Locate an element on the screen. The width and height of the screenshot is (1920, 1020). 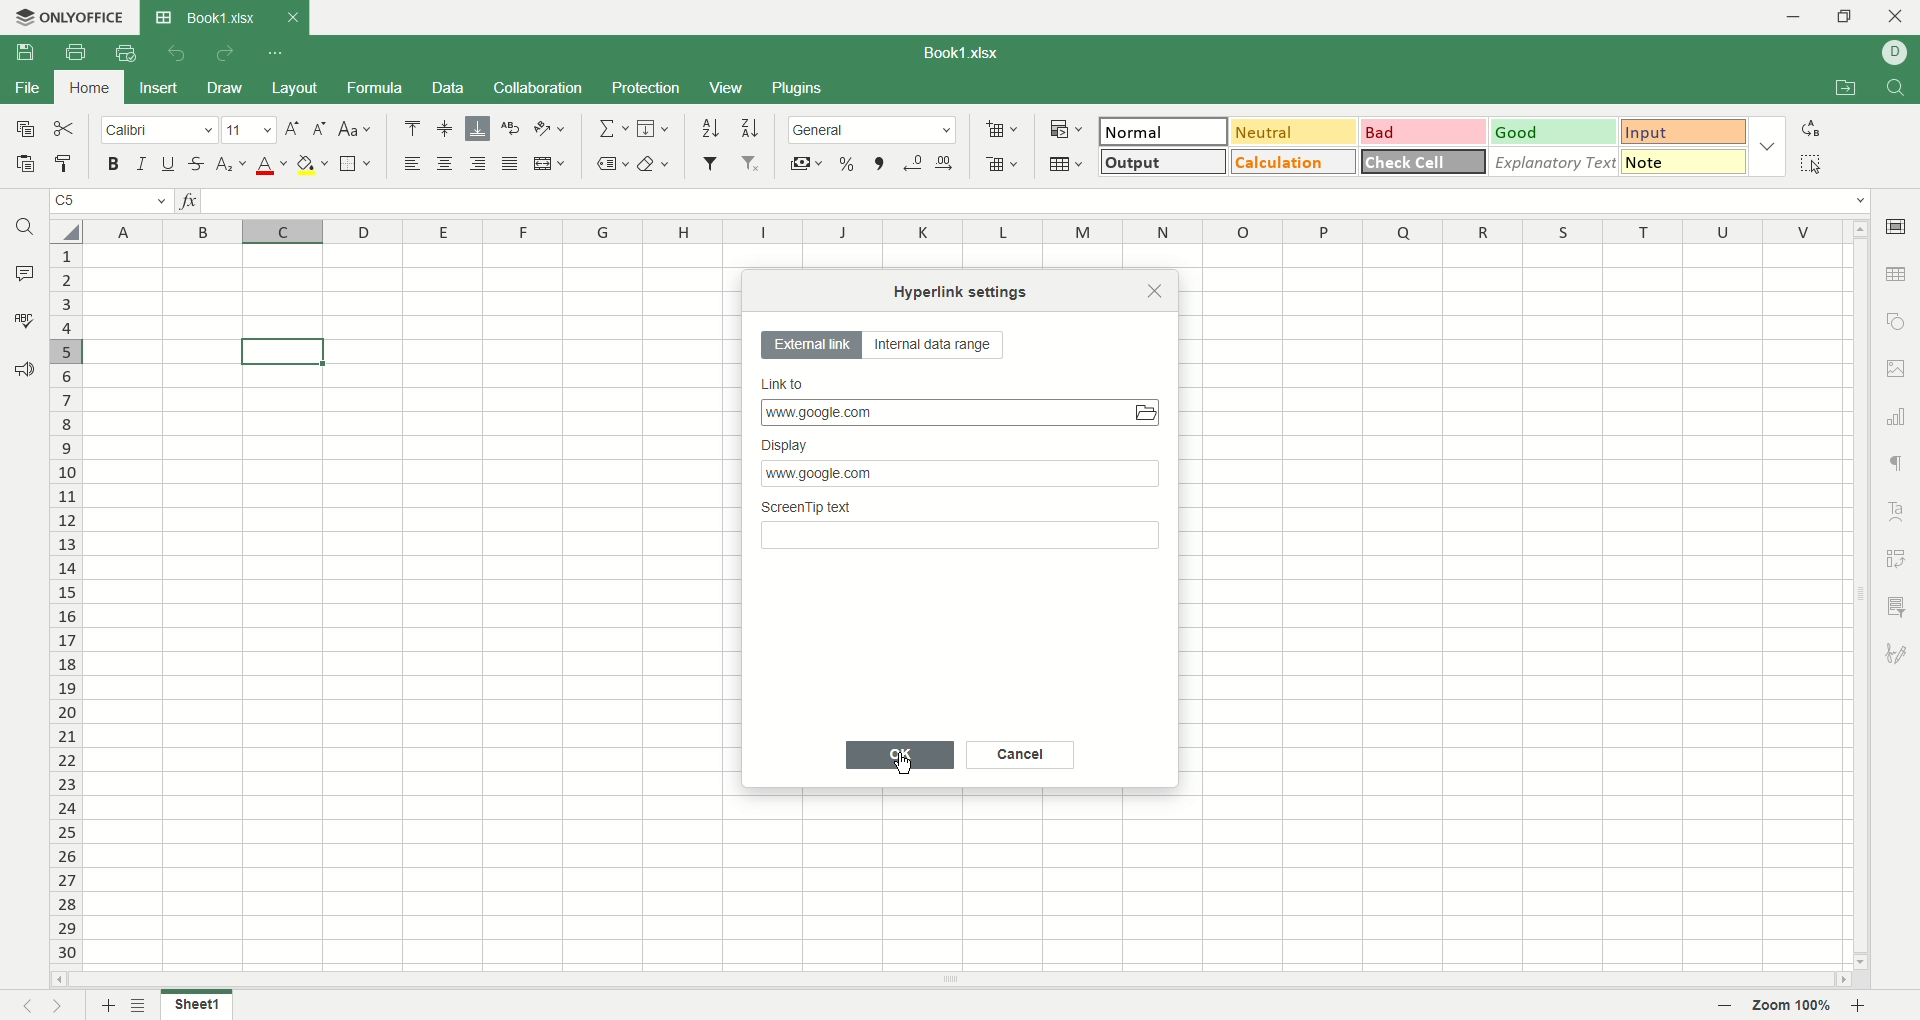
paste is located at coordinates (26, 166).